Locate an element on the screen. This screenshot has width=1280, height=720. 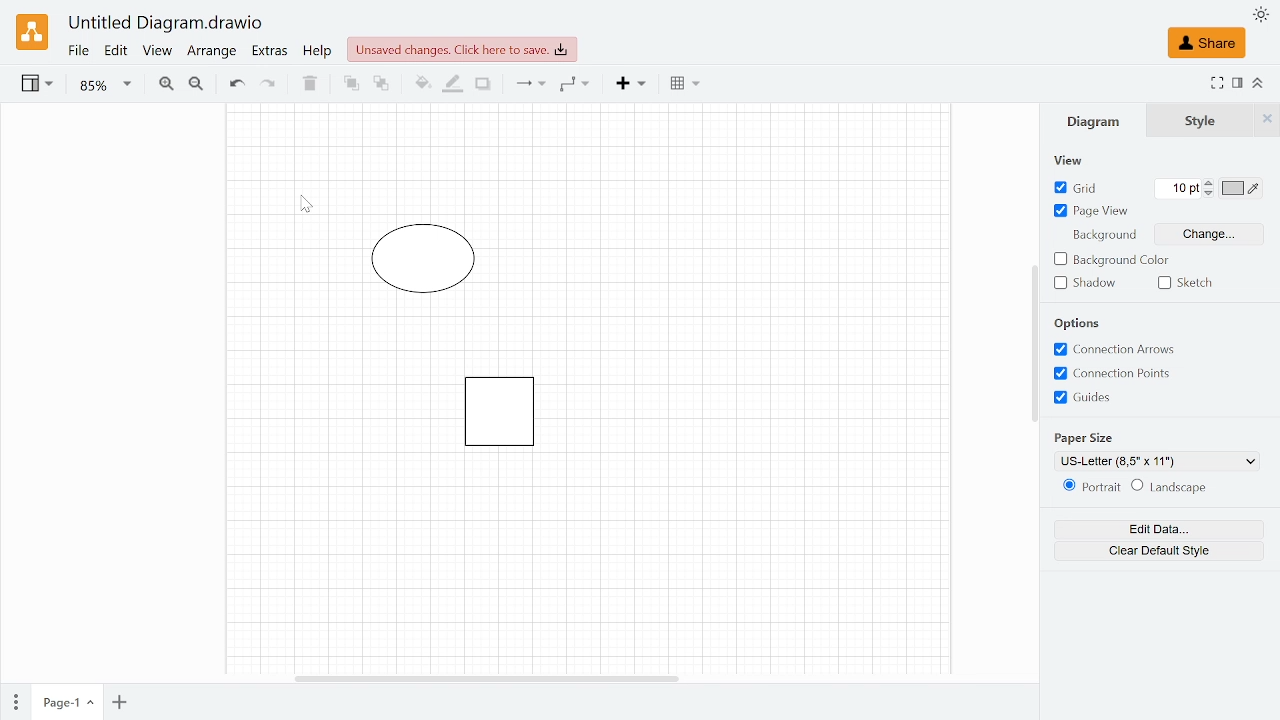
Fill color is located at coordinates (420, 86).